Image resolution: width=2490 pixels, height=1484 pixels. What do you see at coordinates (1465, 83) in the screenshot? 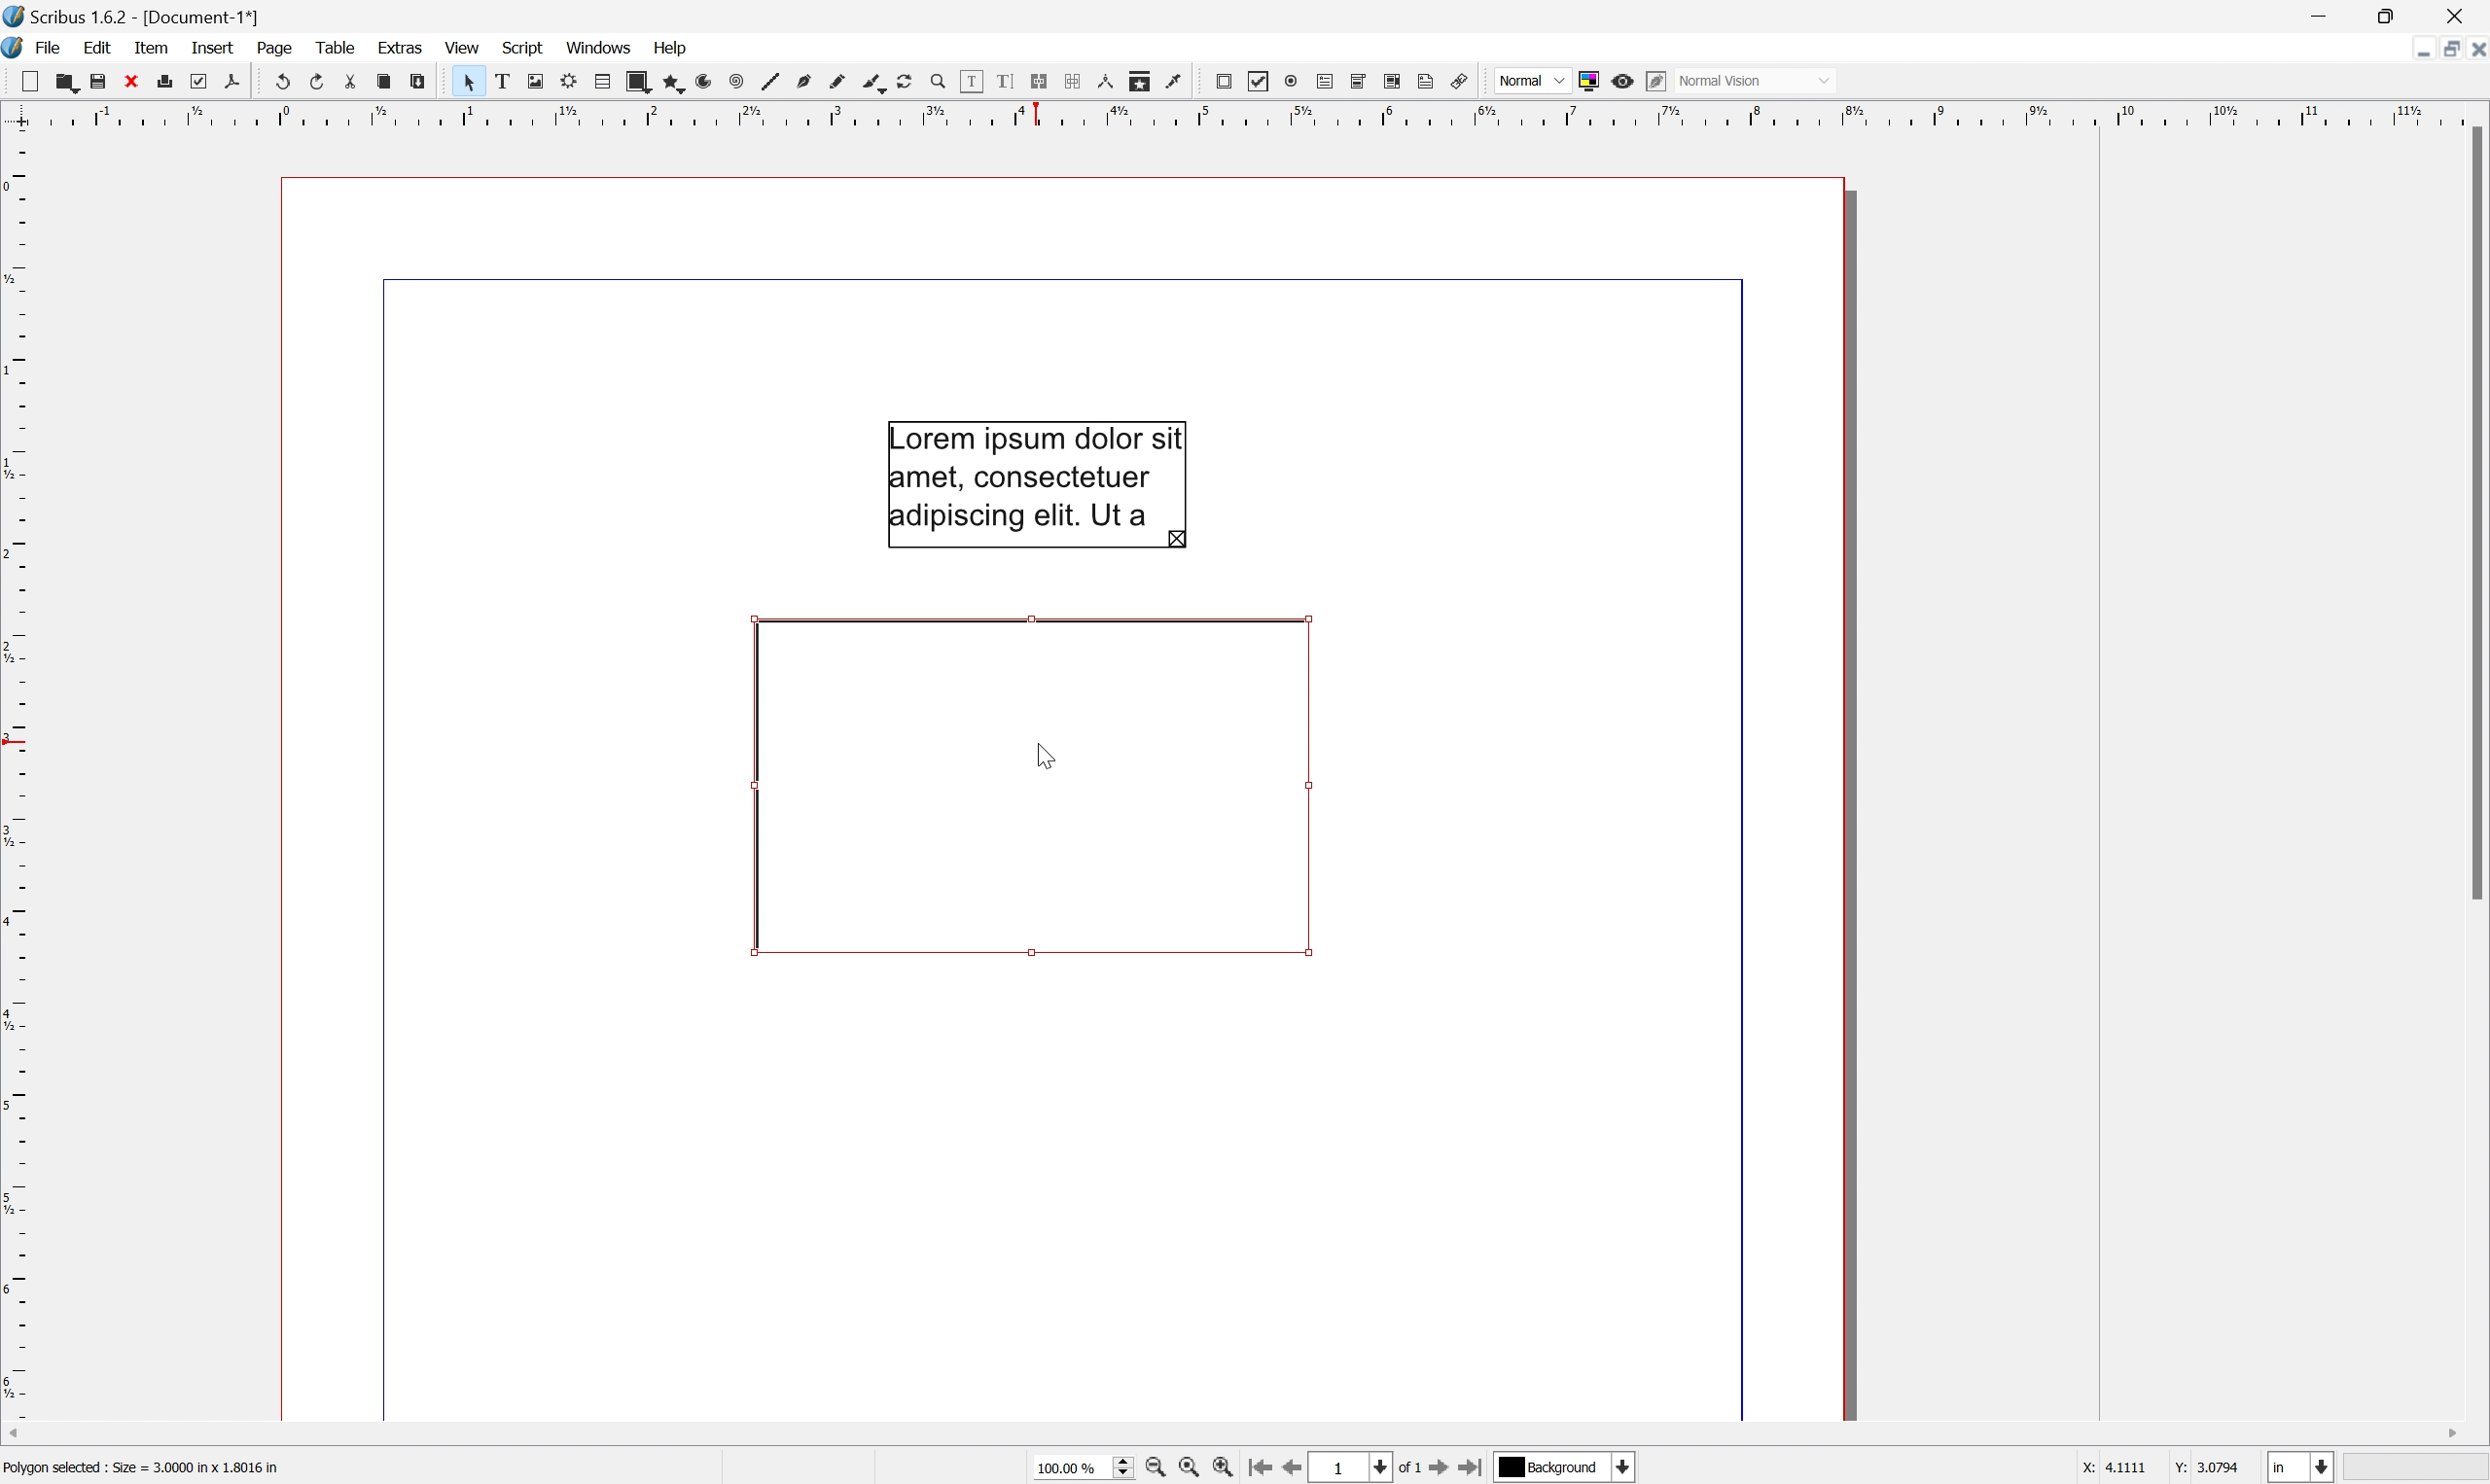
I see `Link annotation` at bounding box center [1465, 83].